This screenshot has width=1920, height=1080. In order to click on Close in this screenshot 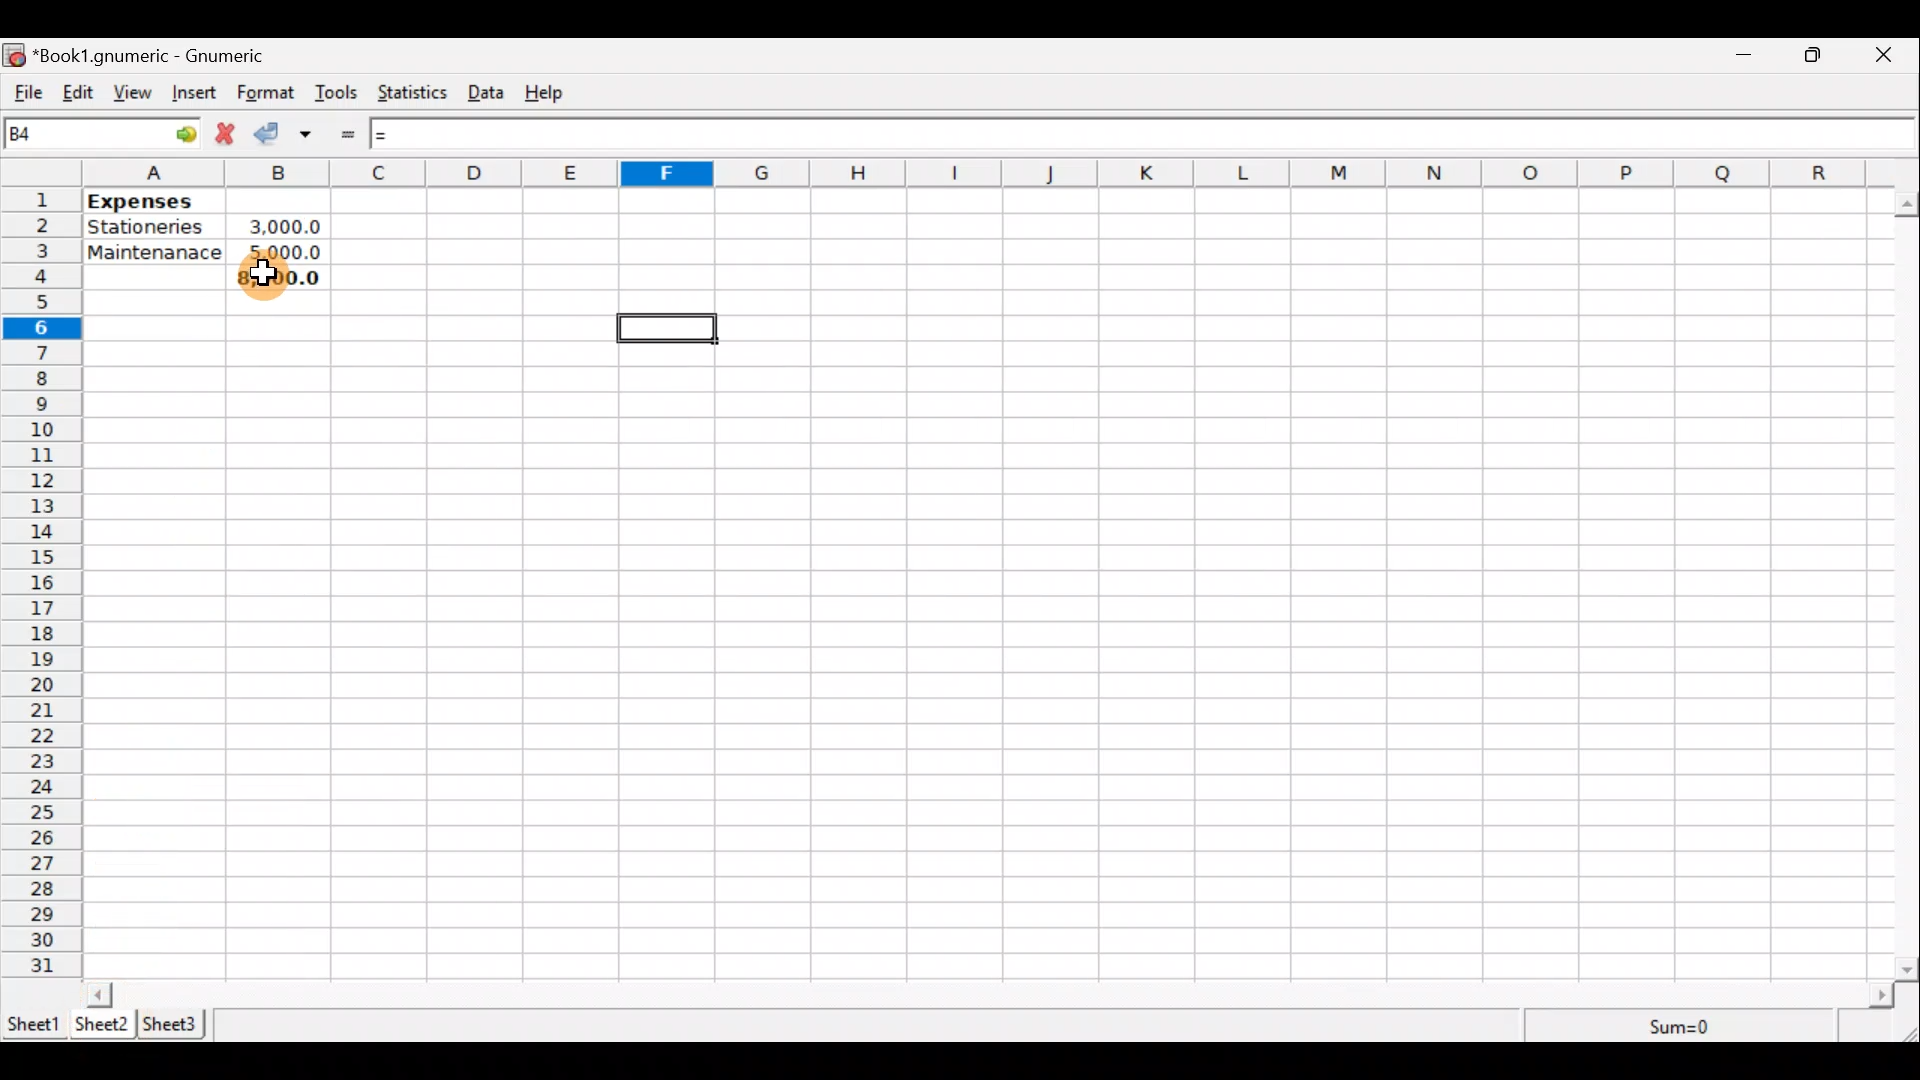, I will do `click(1892, 55)`.